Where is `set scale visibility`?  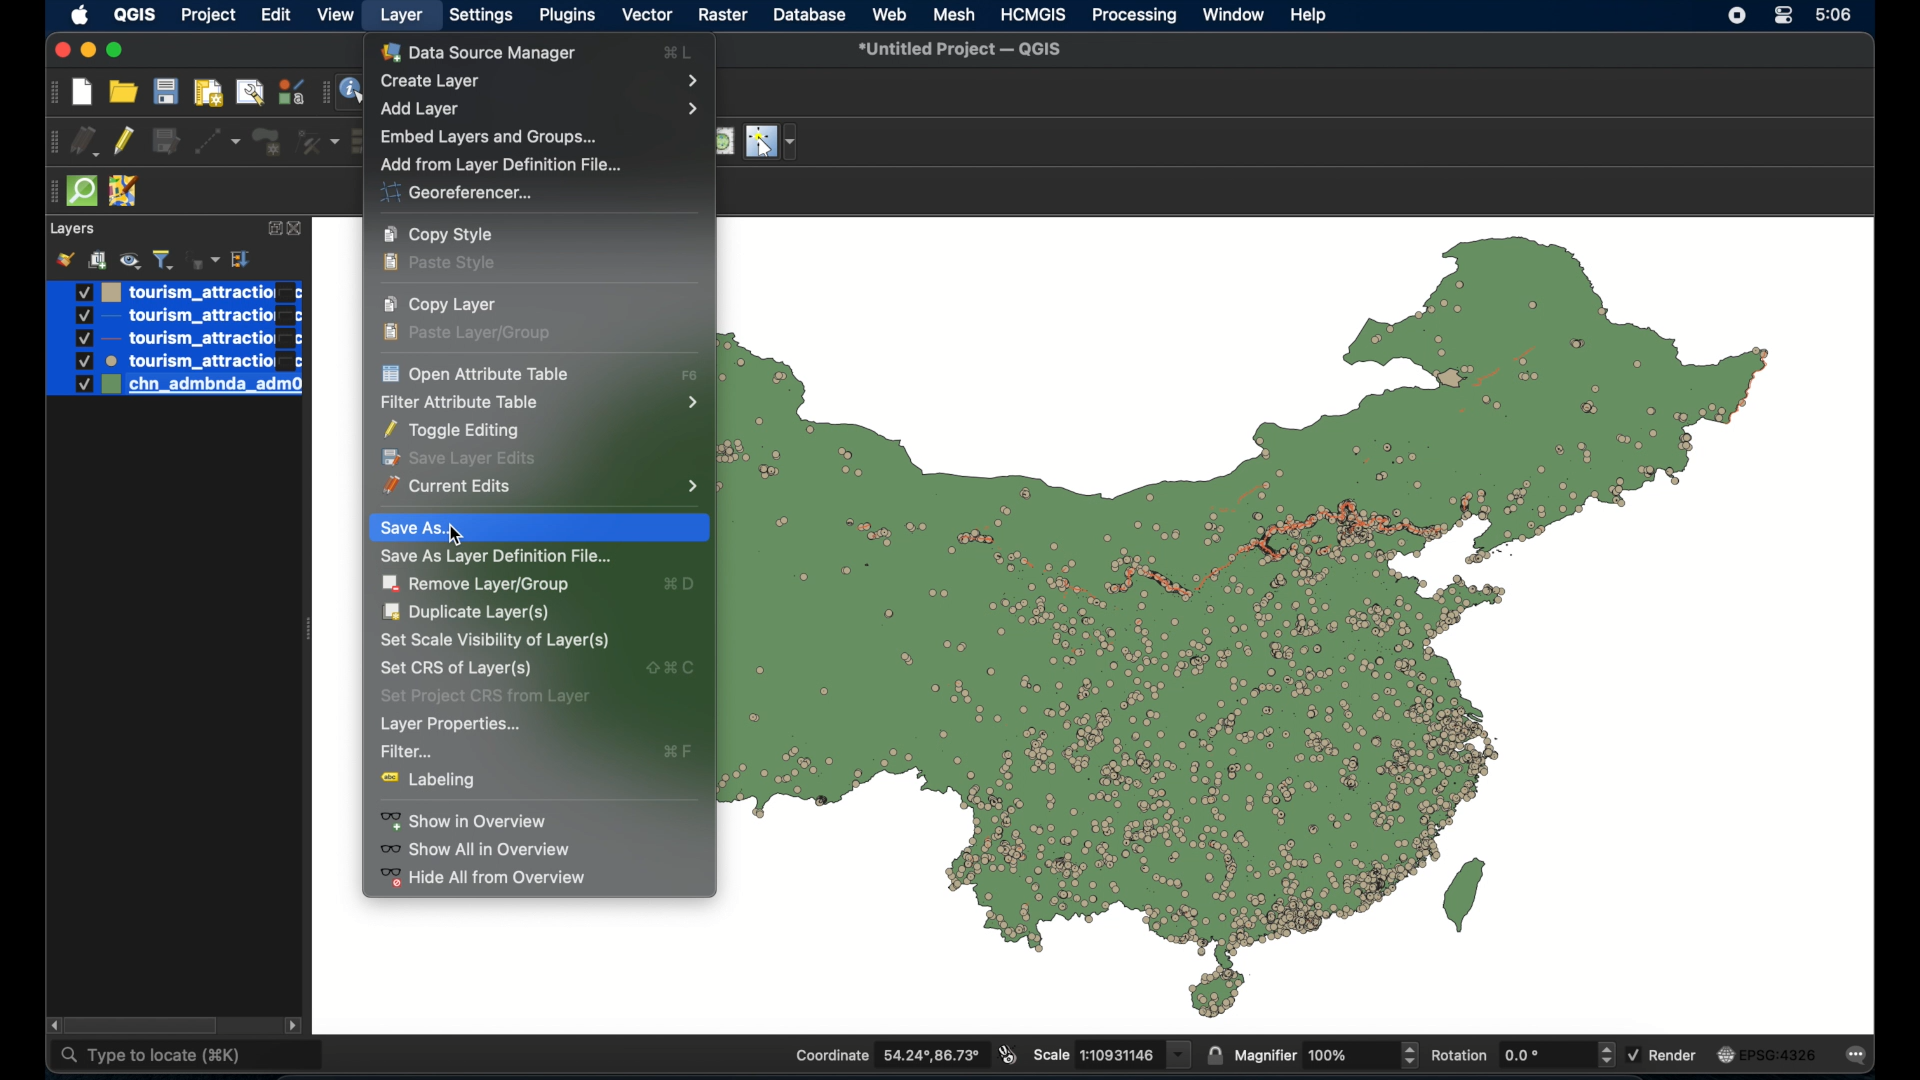
set scale visibility is located at coordinates (494, 640).